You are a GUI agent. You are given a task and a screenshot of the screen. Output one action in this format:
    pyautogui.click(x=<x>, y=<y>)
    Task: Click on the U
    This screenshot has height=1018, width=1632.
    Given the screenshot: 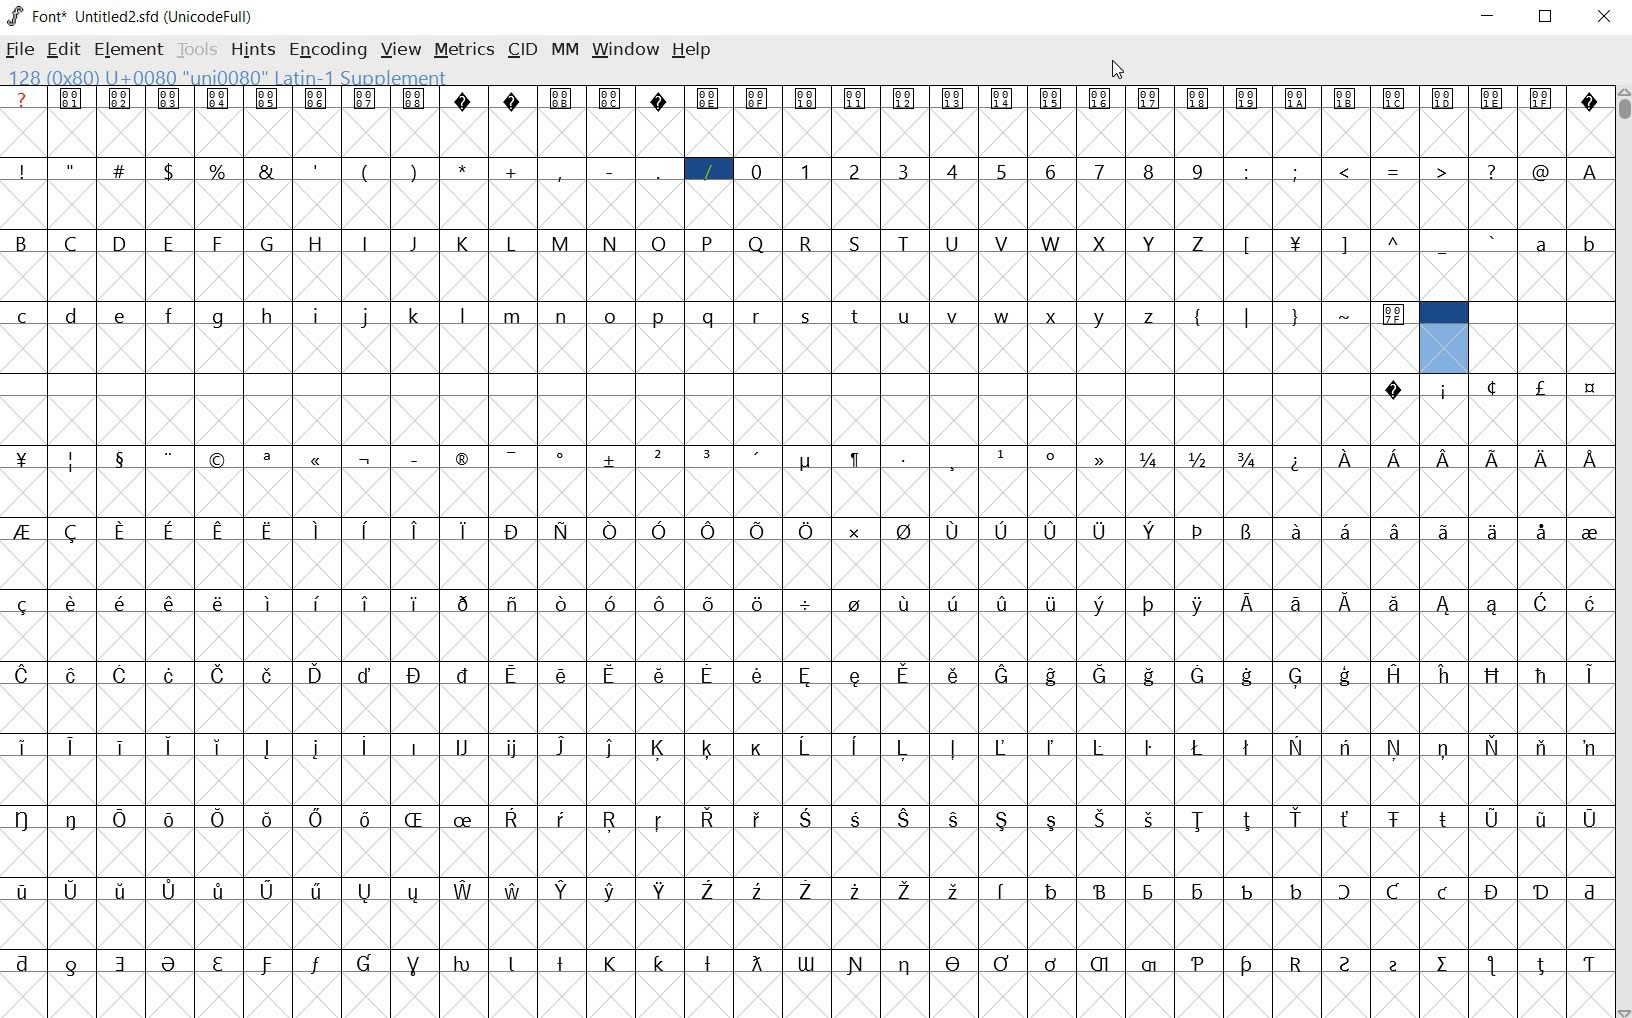 What is the action you would take?
    pyautogui.click(x=955, y=243)
    